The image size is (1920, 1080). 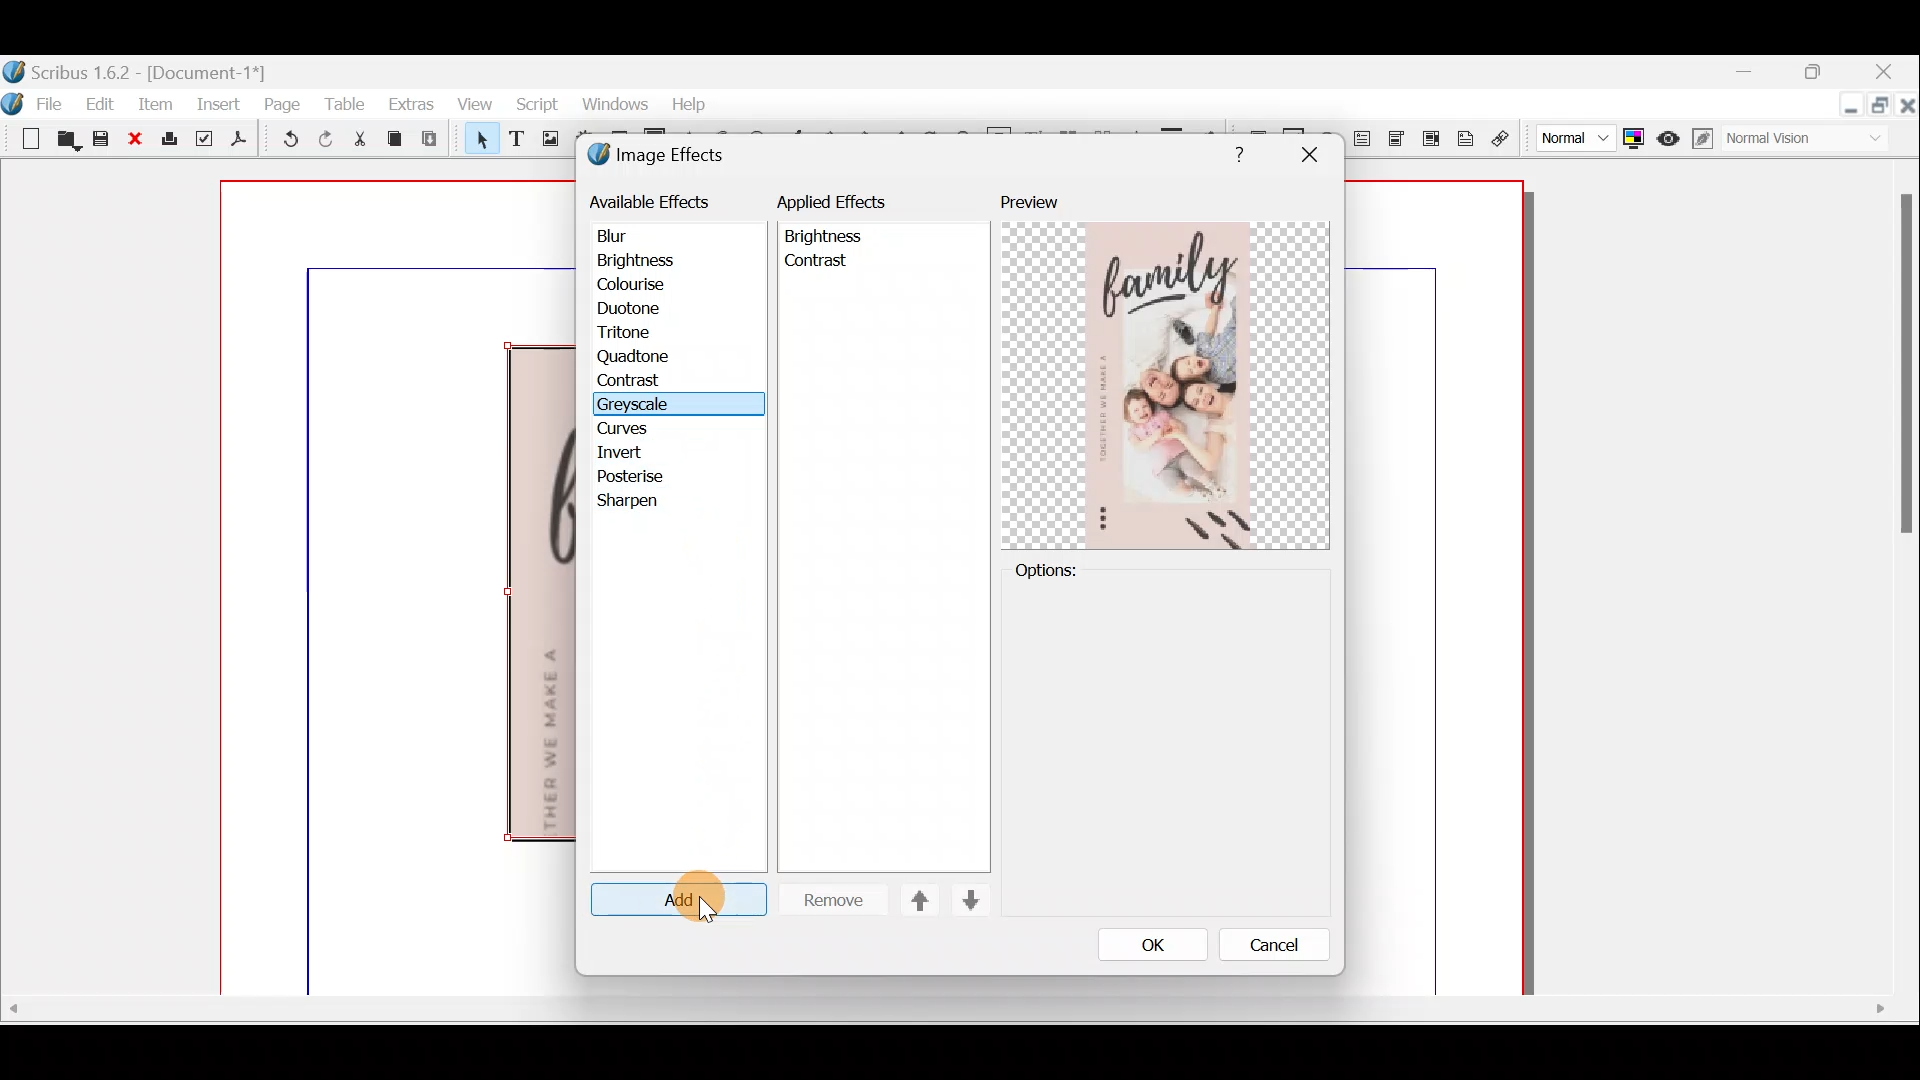 What do you see at coordinates (632, 502) in the screenshot?
I see `sharpen` at bounding box center [632, 502].